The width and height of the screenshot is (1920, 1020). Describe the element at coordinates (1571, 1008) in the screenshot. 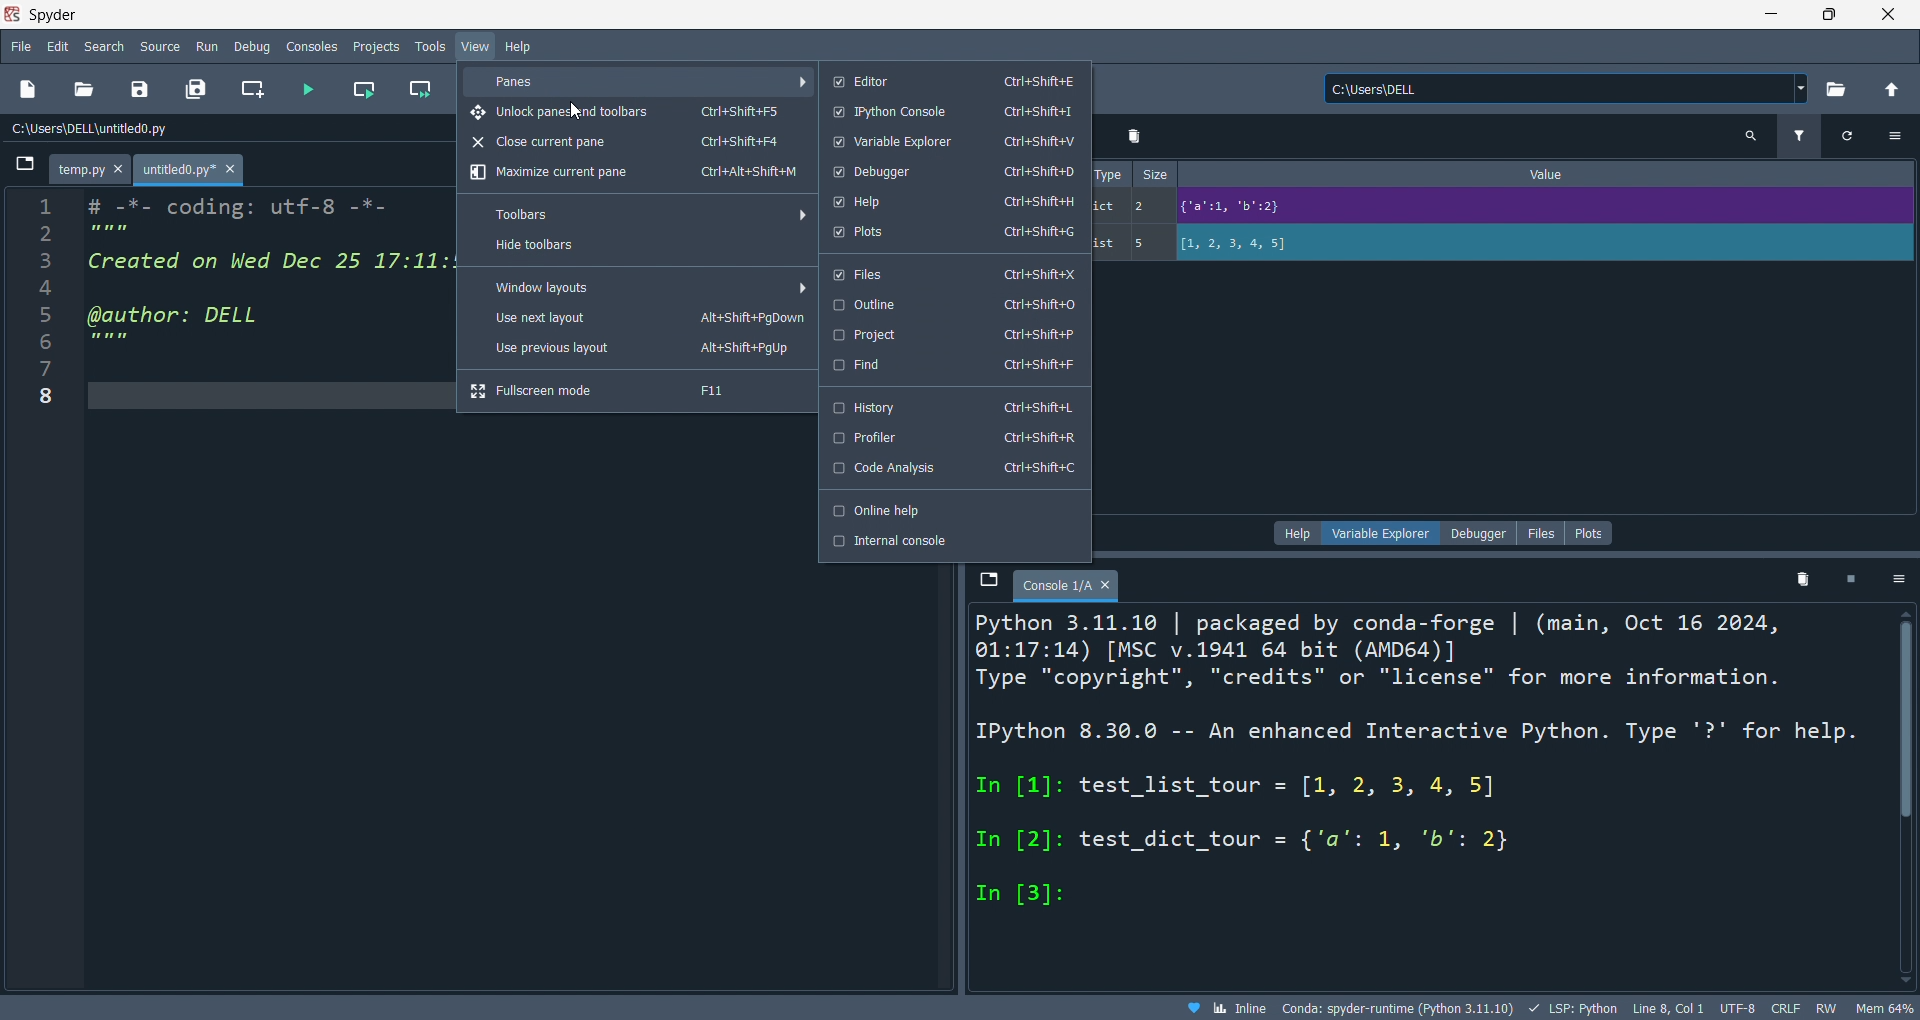

I see `language` at that location.